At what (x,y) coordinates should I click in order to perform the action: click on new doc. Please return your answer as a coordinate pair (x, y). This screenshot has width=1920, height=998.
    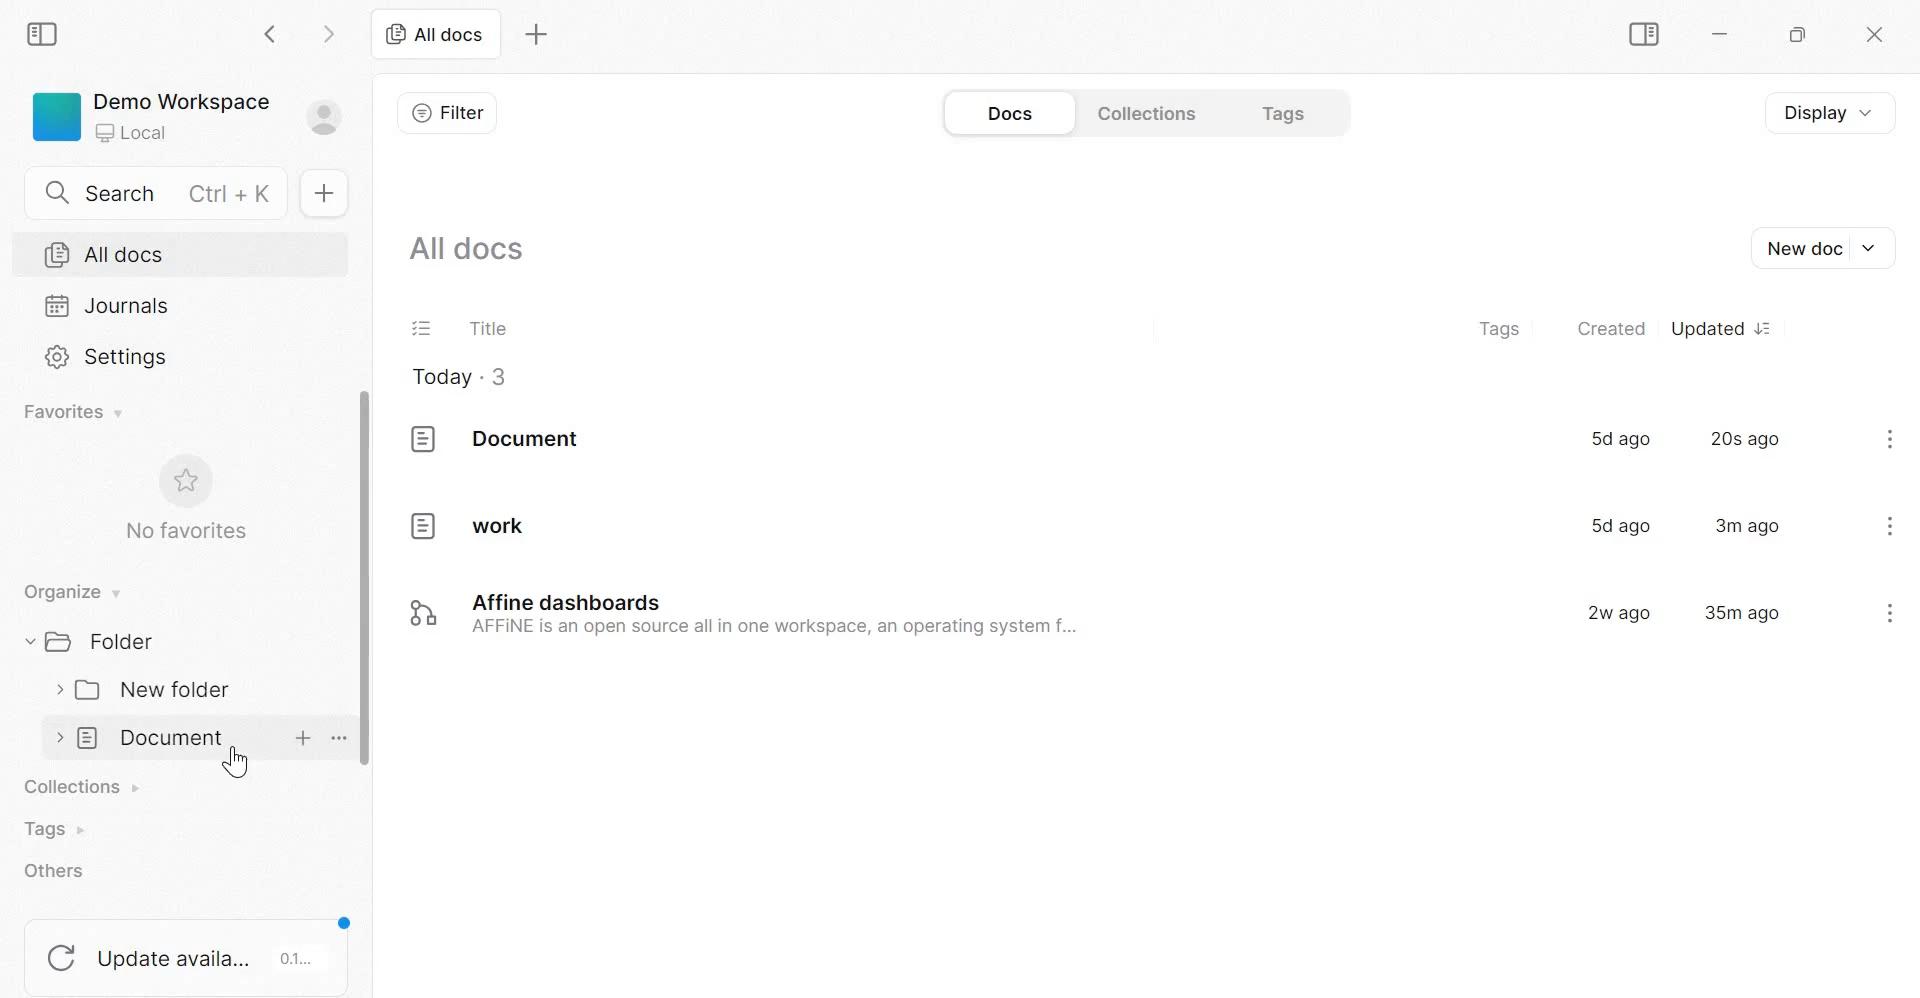
    Looking at the image, I should click on (302, 737).